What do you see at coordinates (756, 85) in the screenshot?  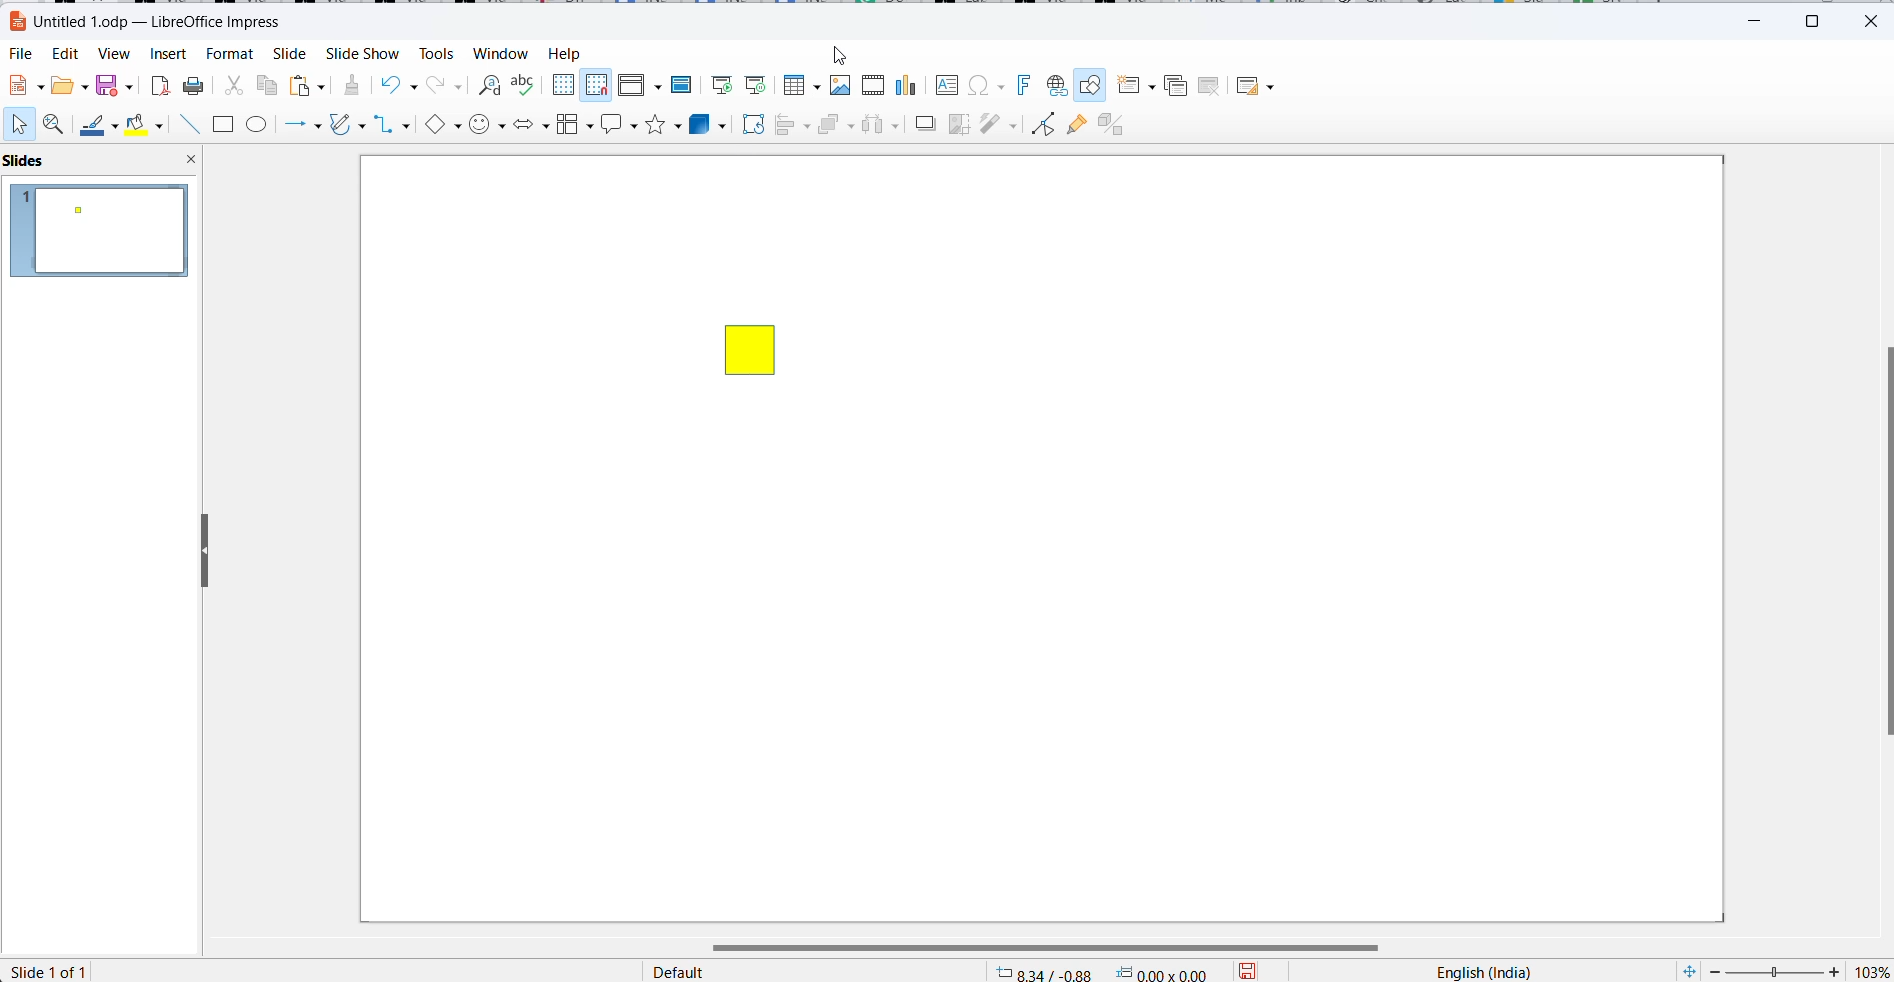 I see `Start from current slide` at bounding box center [756, 85].